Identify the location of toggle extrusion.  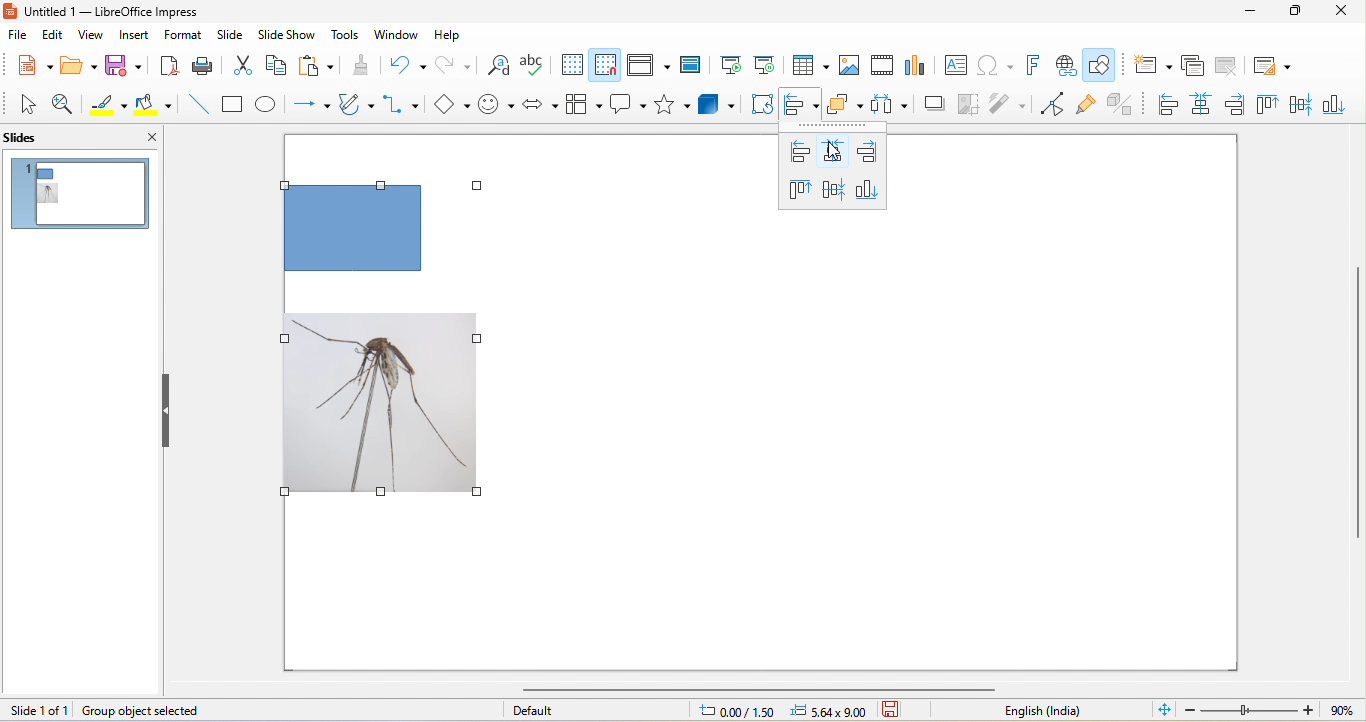
(1124, 104).